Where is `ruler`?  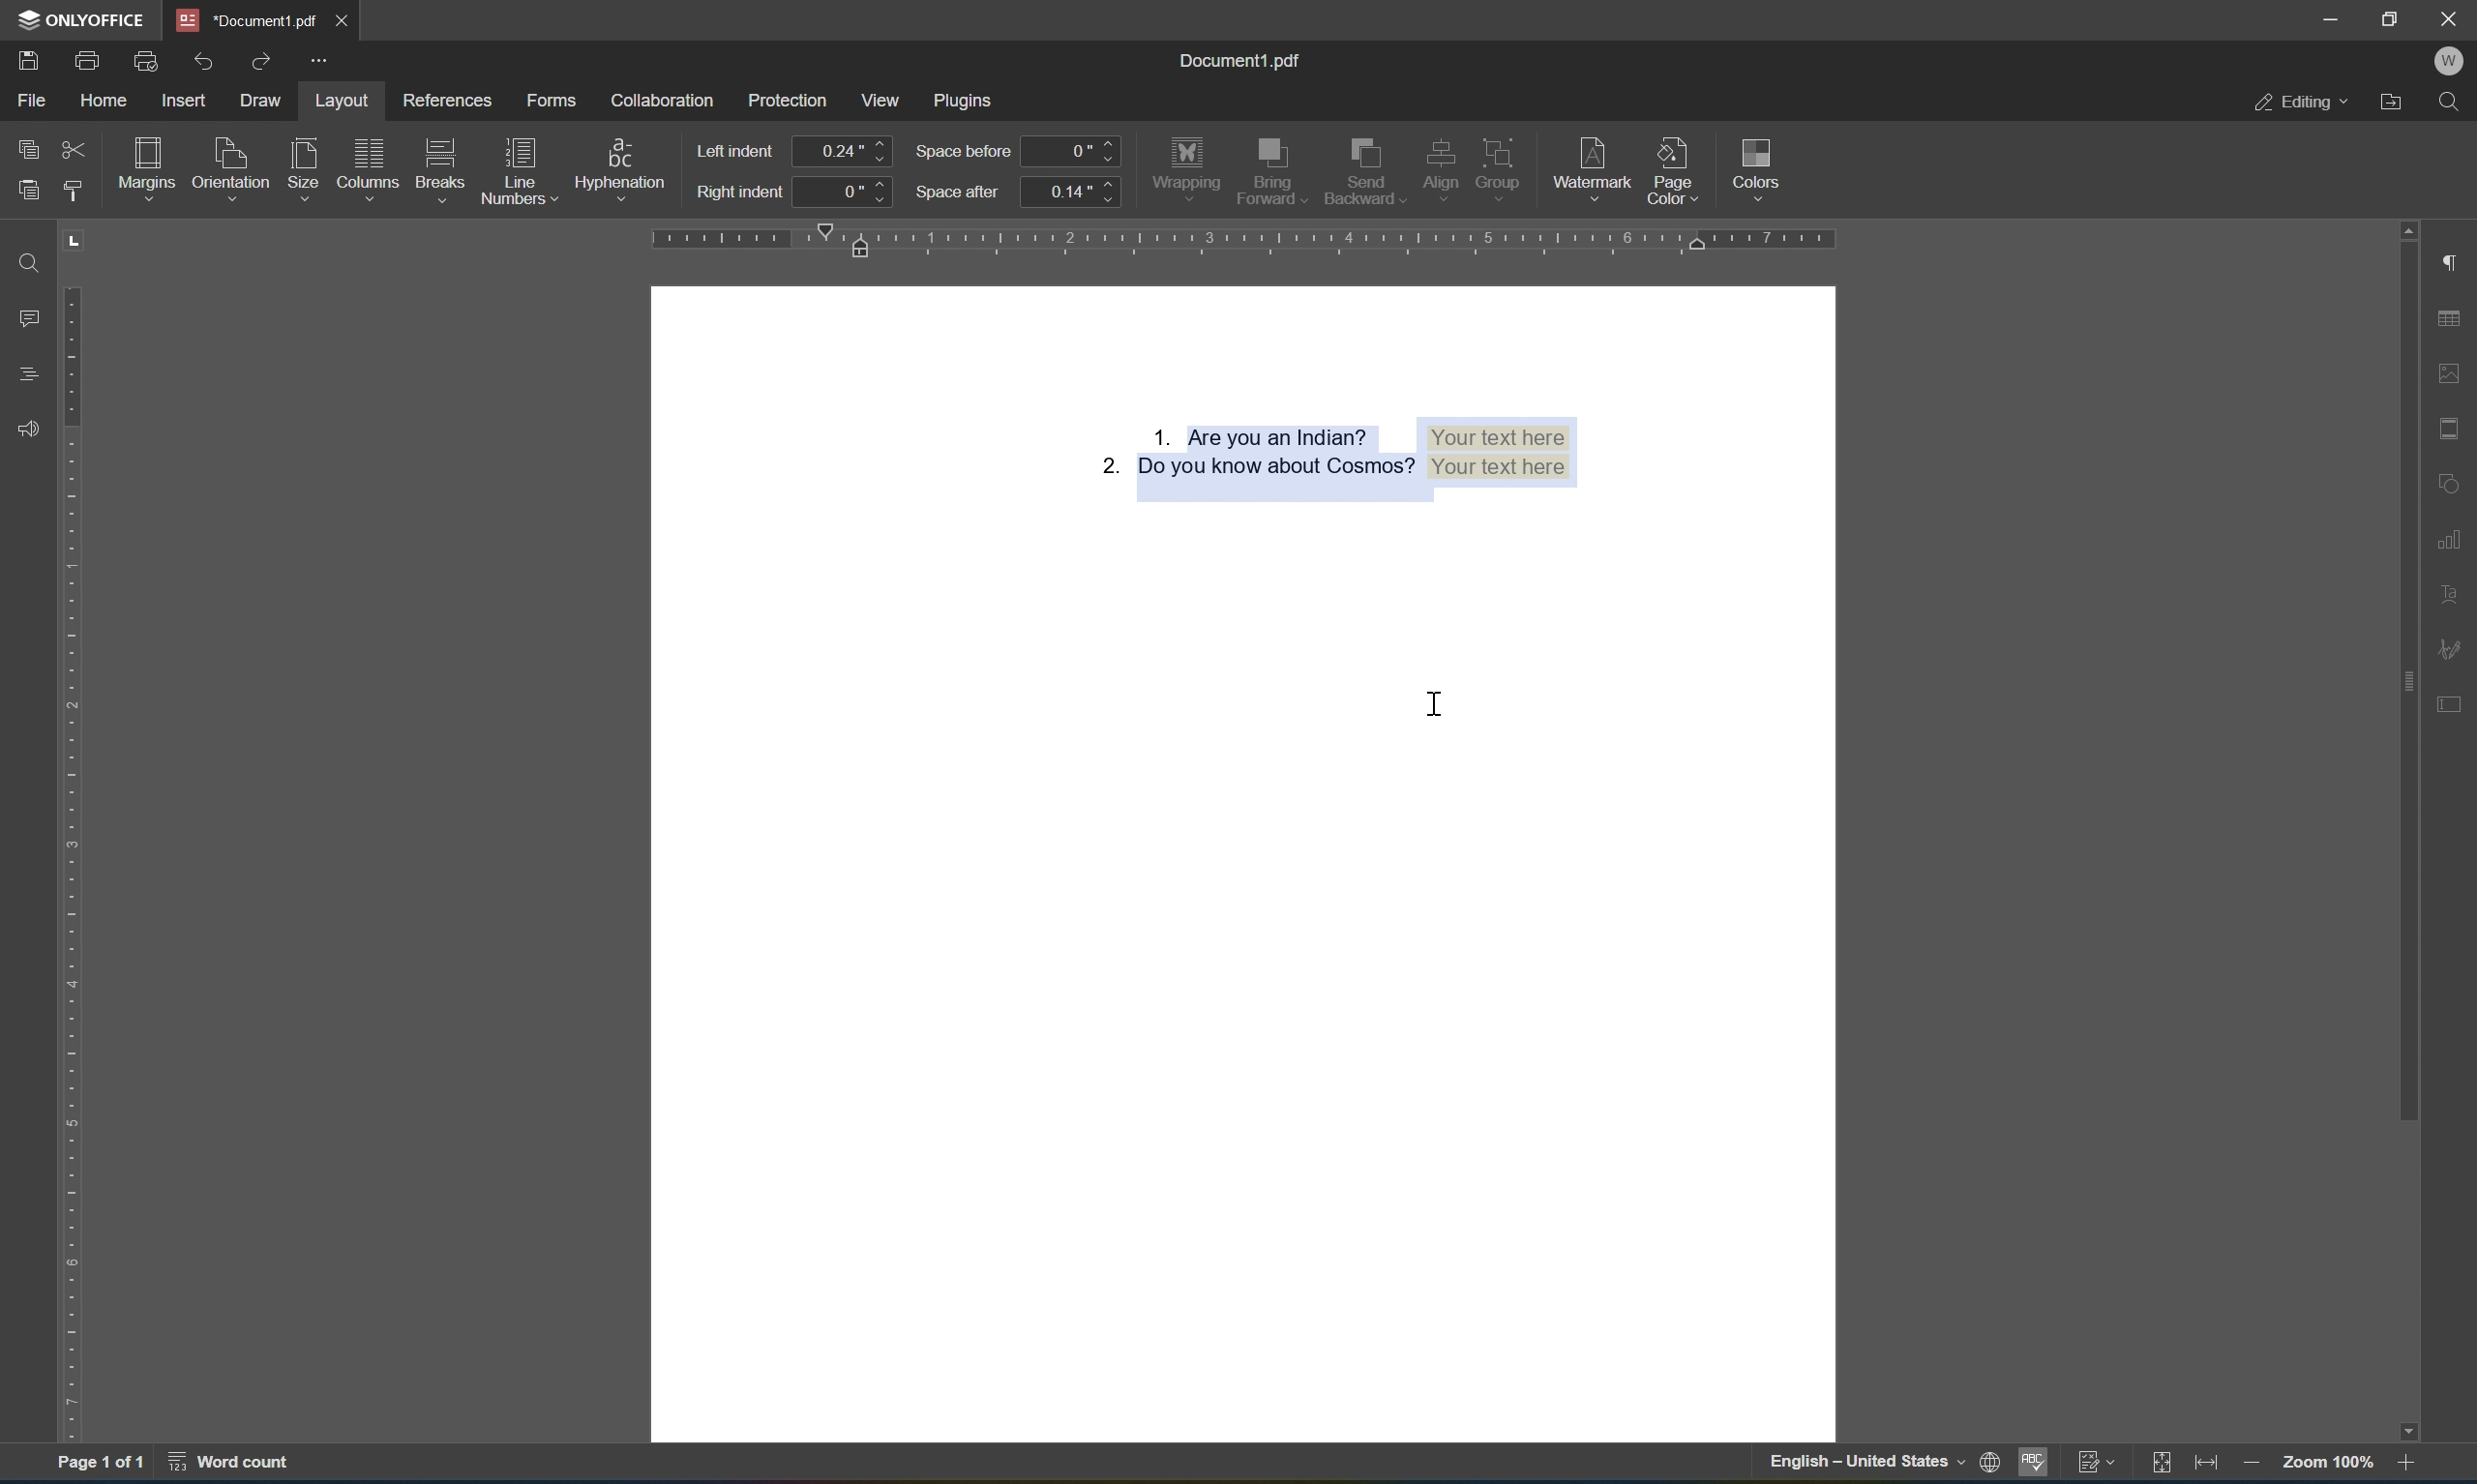
ruler is located at coordinates (76, 864).